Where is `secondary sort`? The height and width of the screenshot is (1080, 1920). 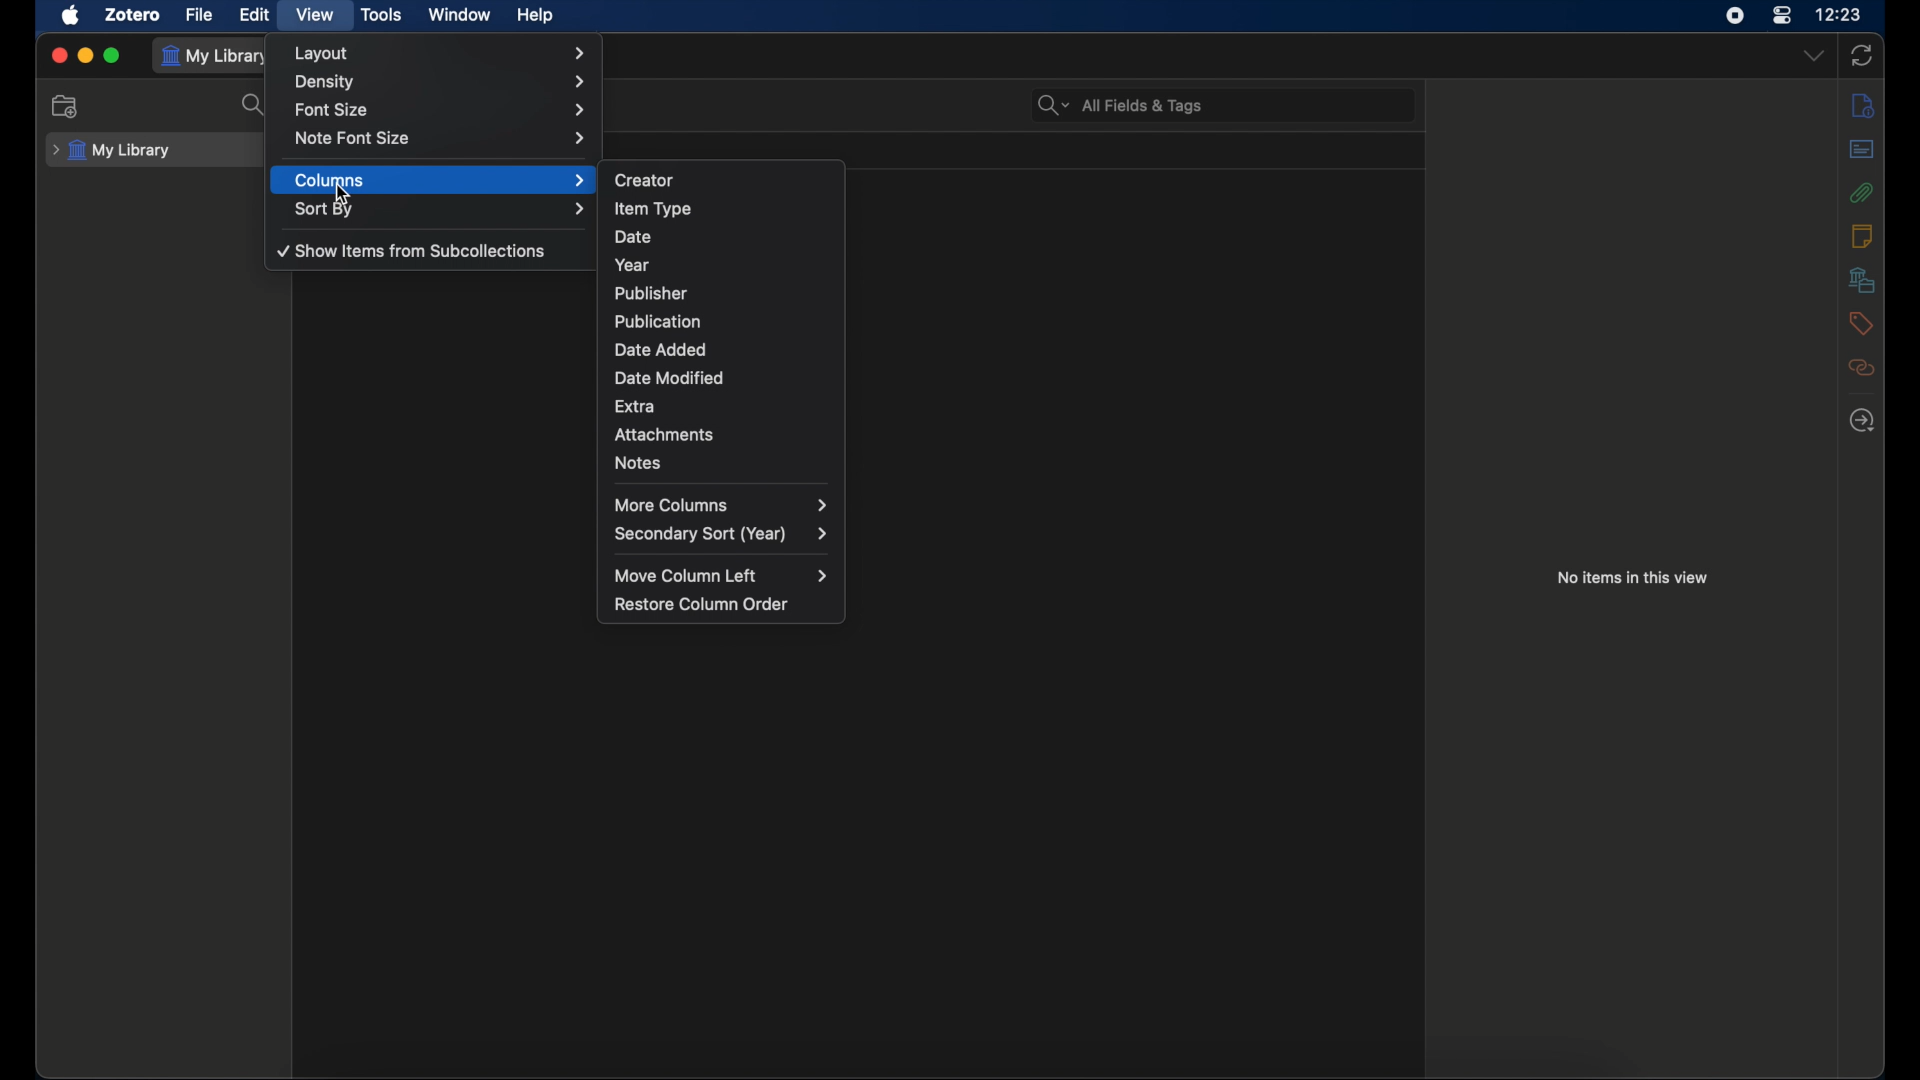
secondary sort is located at coordinates (721, 534).